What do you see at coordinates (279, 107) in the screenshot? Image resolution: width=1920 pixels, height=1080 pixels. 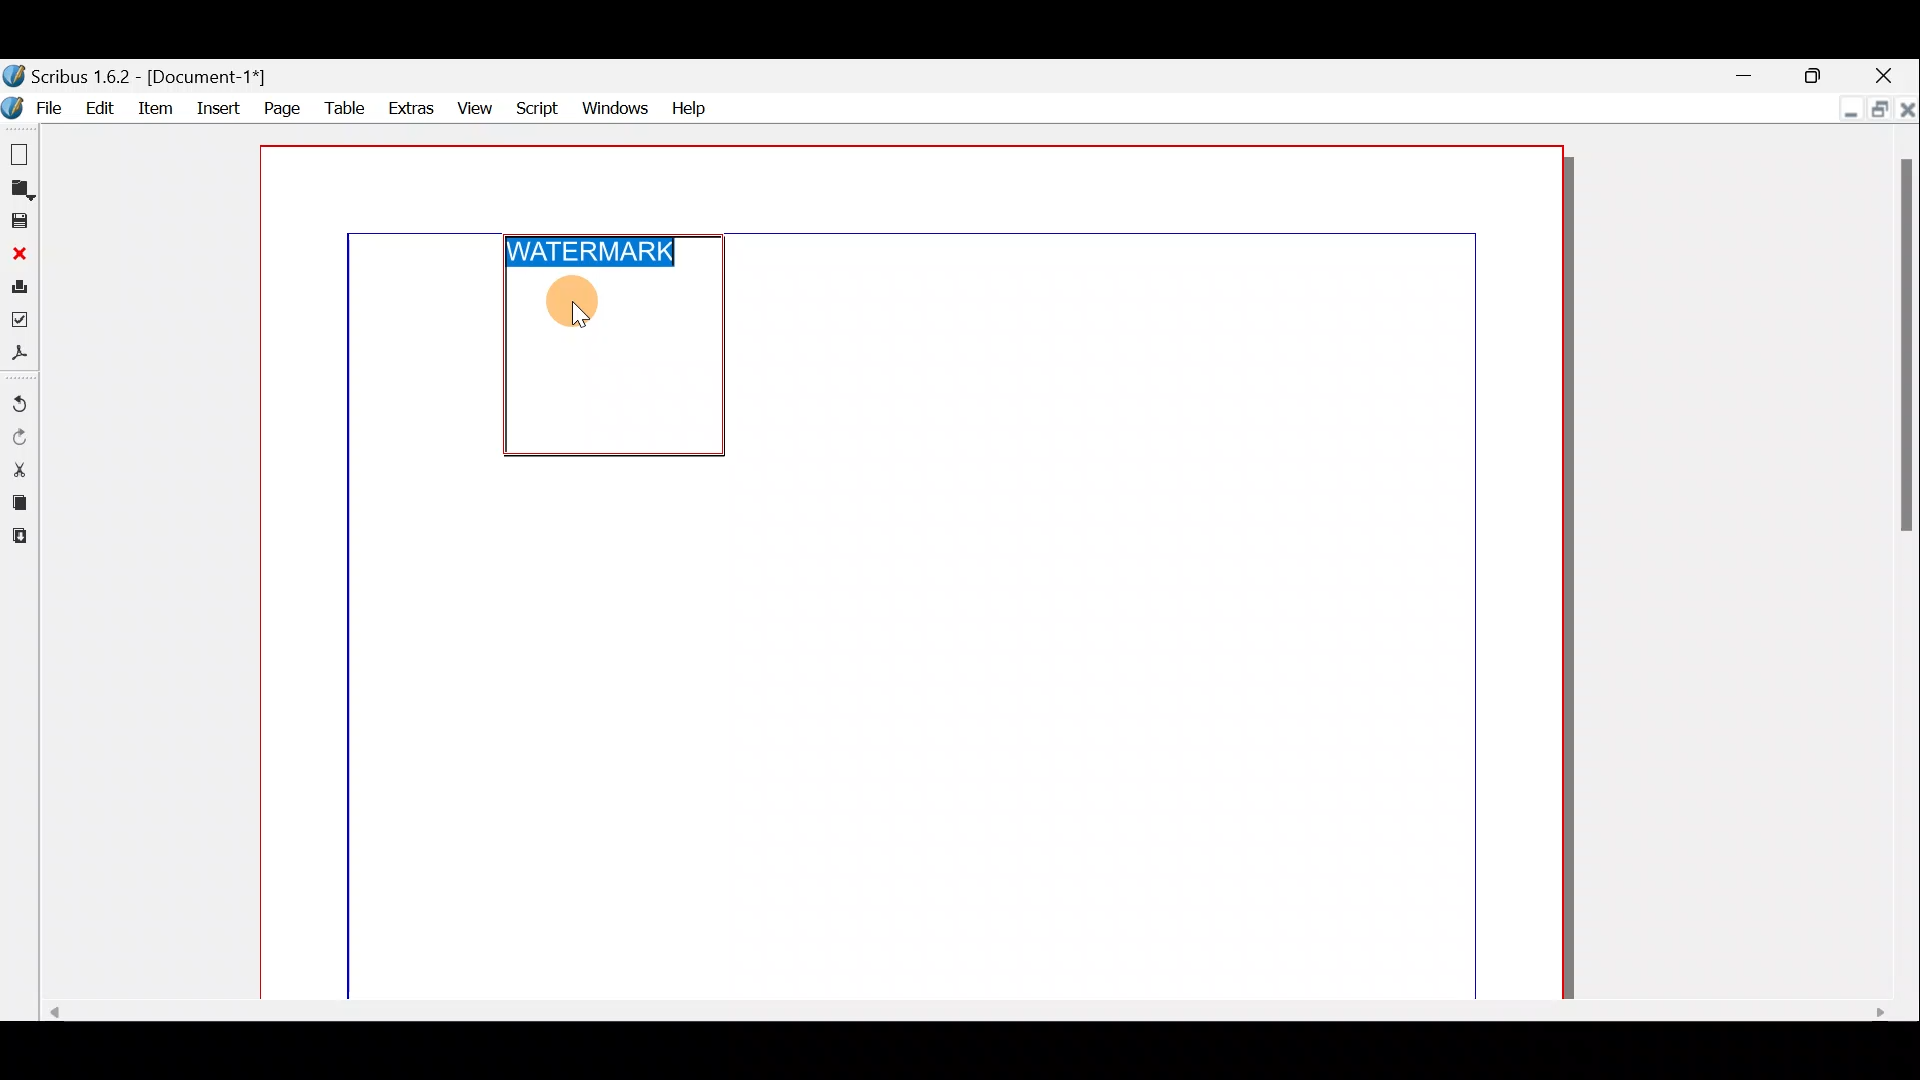 I see `Page` at bounding box center [279, 107].